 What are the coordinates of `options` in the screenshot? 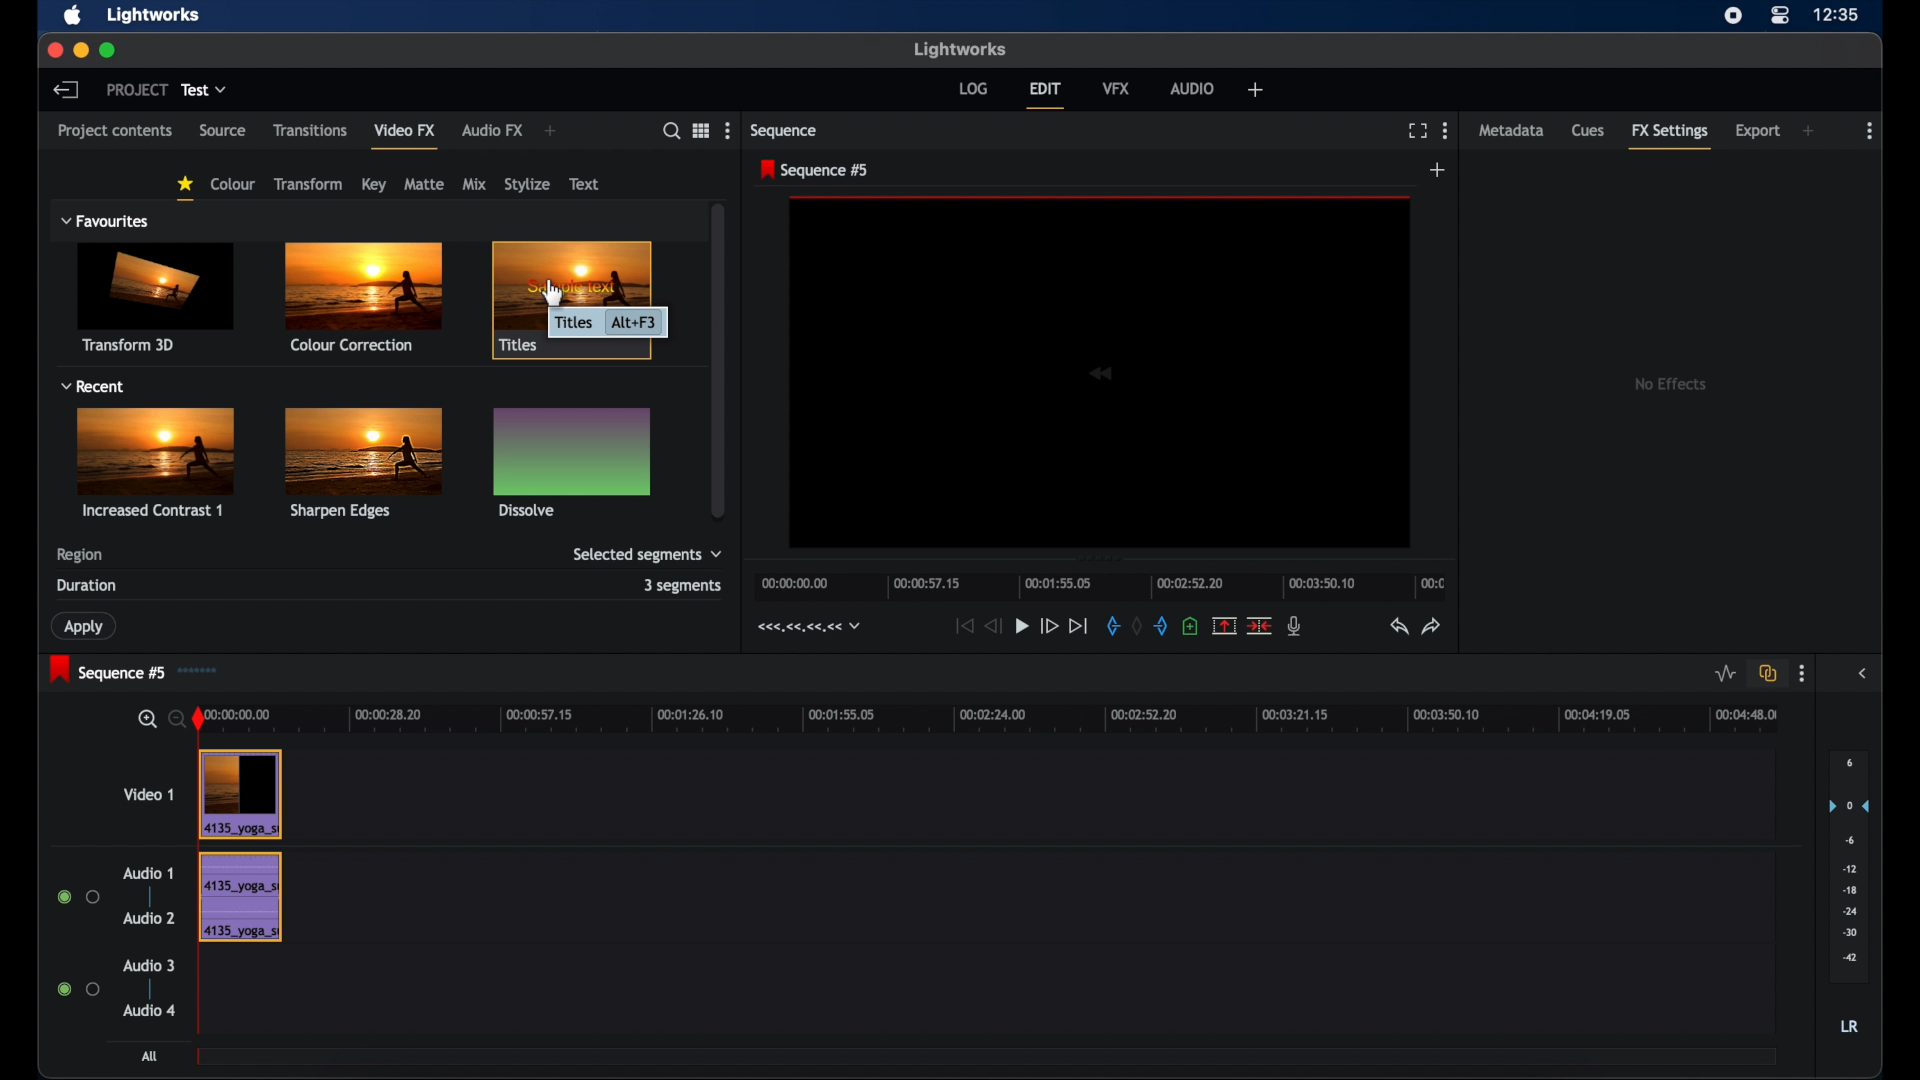 It's located at (700, 130).